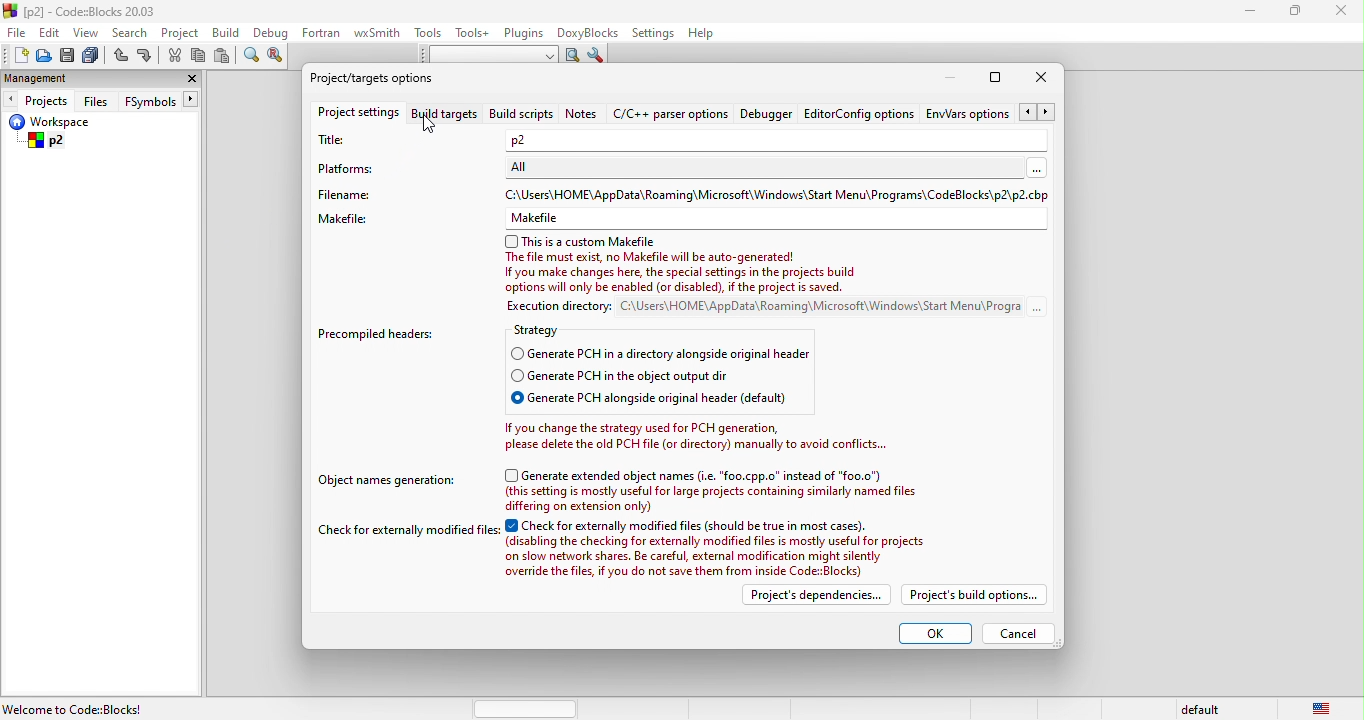 The image size is (1364, 720). Describe the element at coordinates (525, 34) in the screenshot. I see `plugins` at that location.